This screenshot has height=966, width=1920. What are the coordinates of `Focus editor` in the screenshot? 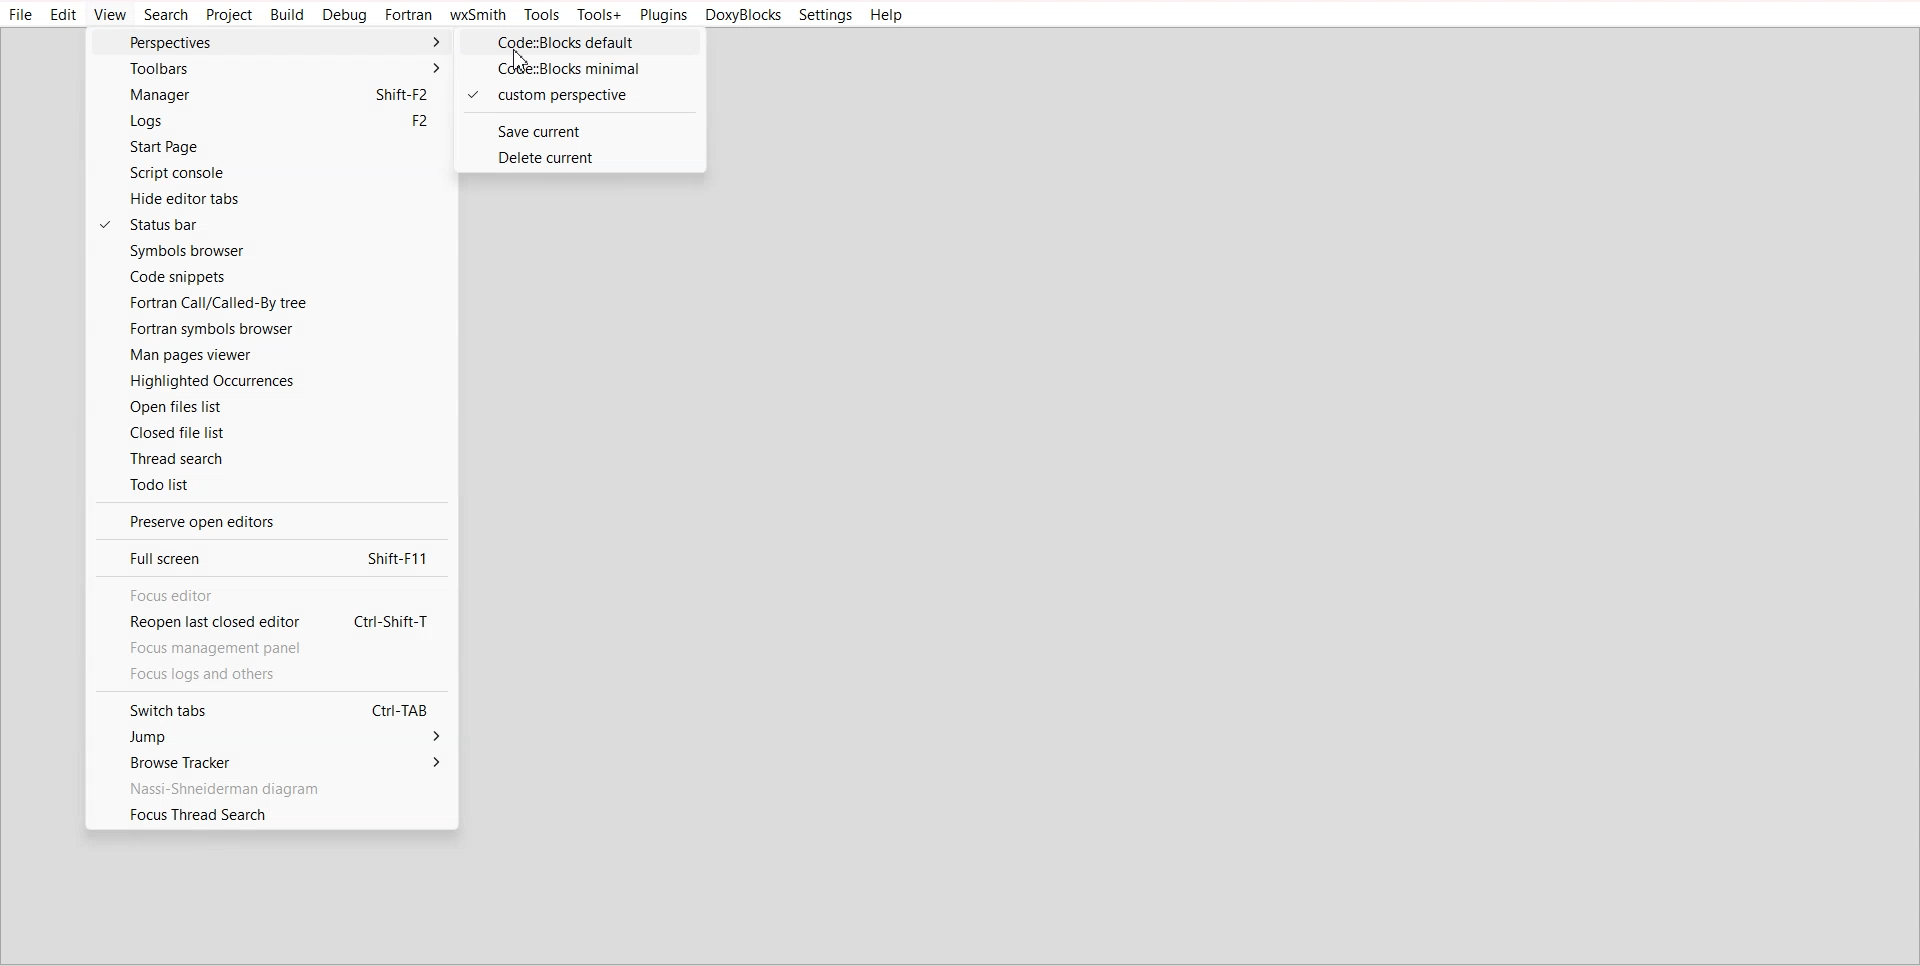 It's located at (266, 595).